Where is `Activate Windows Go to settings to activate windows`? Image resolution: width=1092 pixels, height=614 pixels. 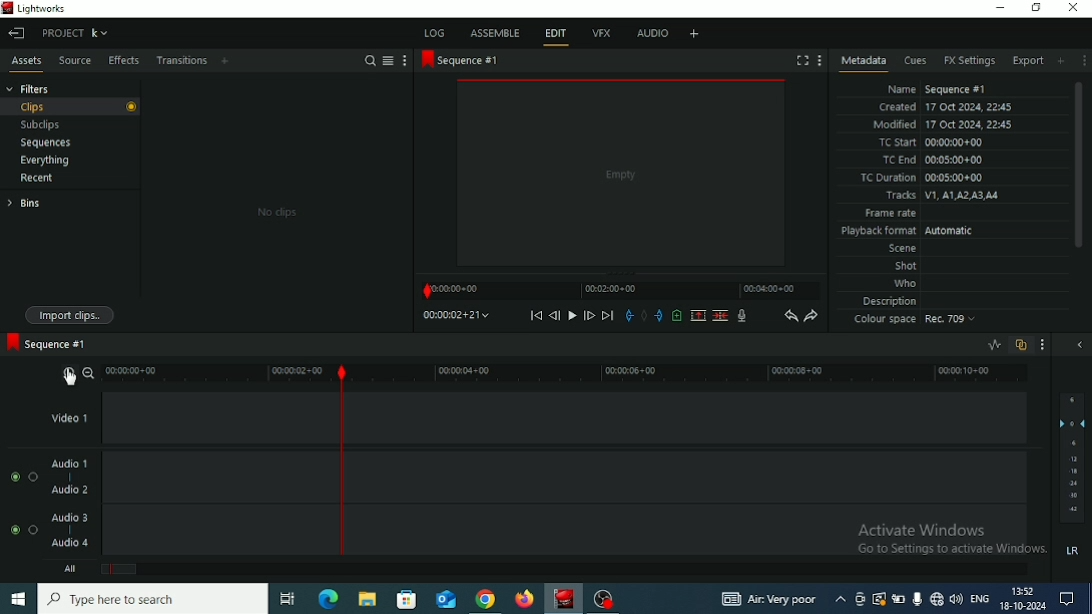 Activate Windows Go to settings to activate windows is located at coordinates (949, 534).